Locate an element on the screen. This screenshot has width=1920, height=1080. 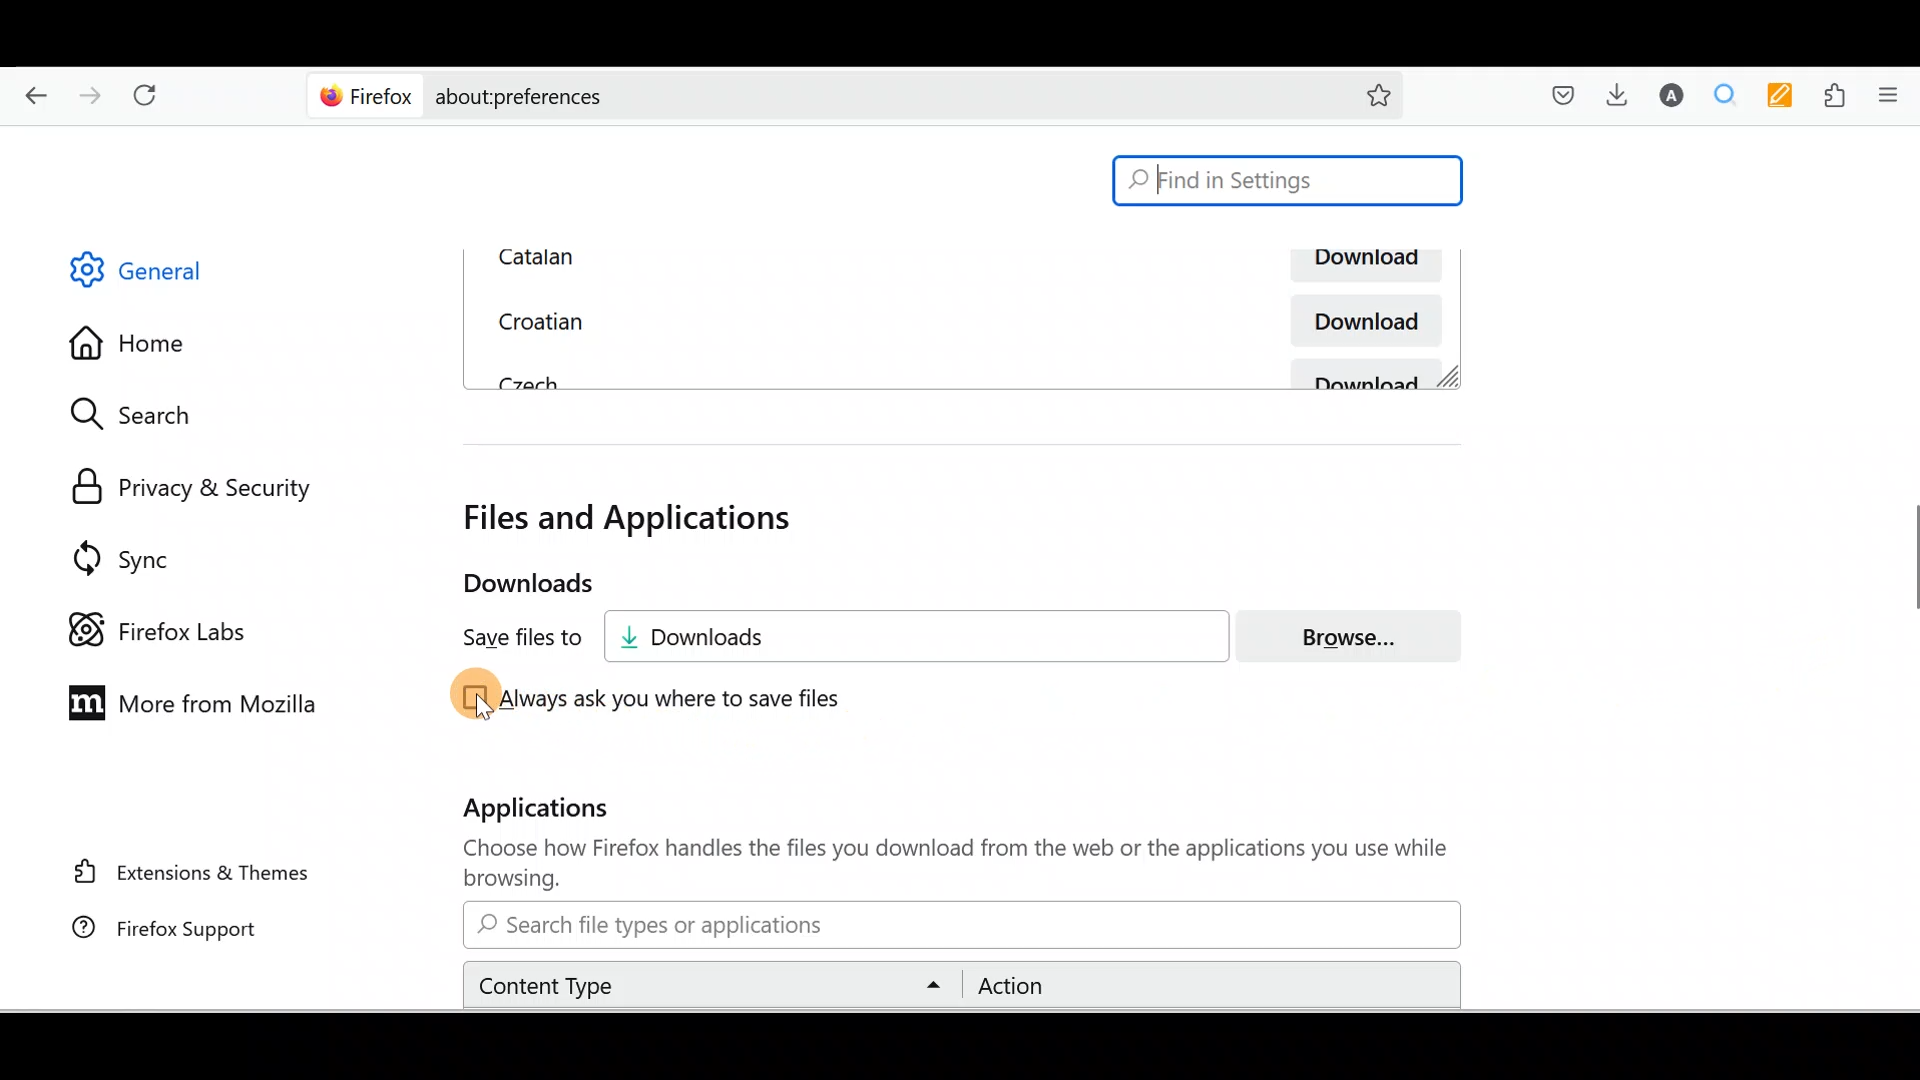
Save to pocket is located at coordinates (1555, 95).